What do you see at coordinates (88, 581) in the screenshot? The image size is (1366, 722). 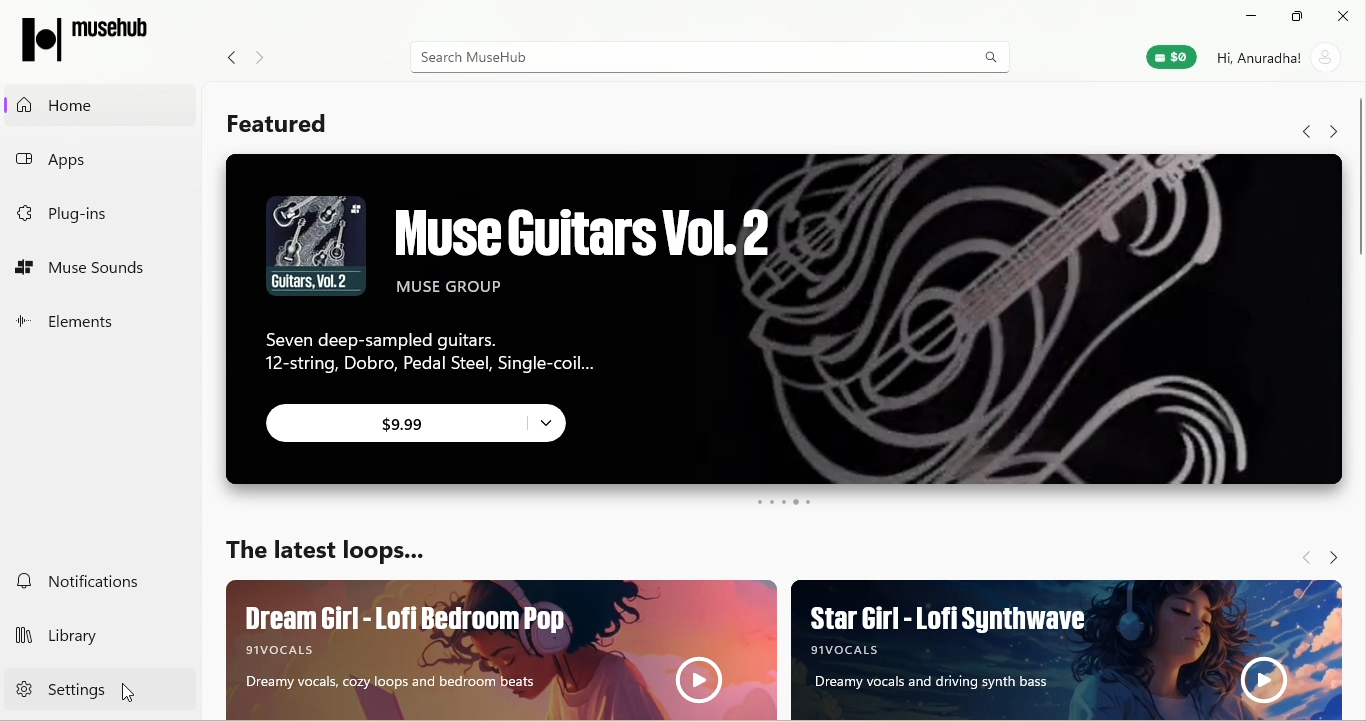 I see `notifications` at bounding box center [88, 581].